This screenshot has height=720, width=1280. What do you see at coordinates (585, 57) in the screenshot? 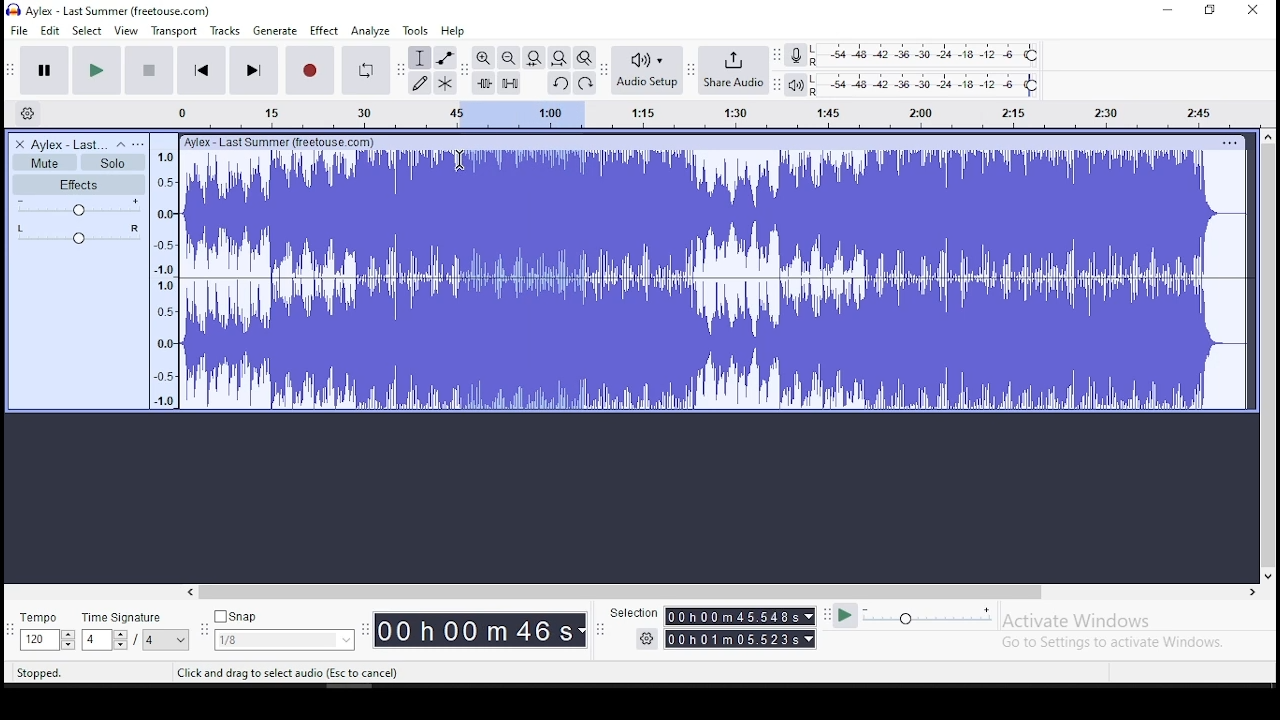
I see `zoom toggle` at bounding box center [585, 57].